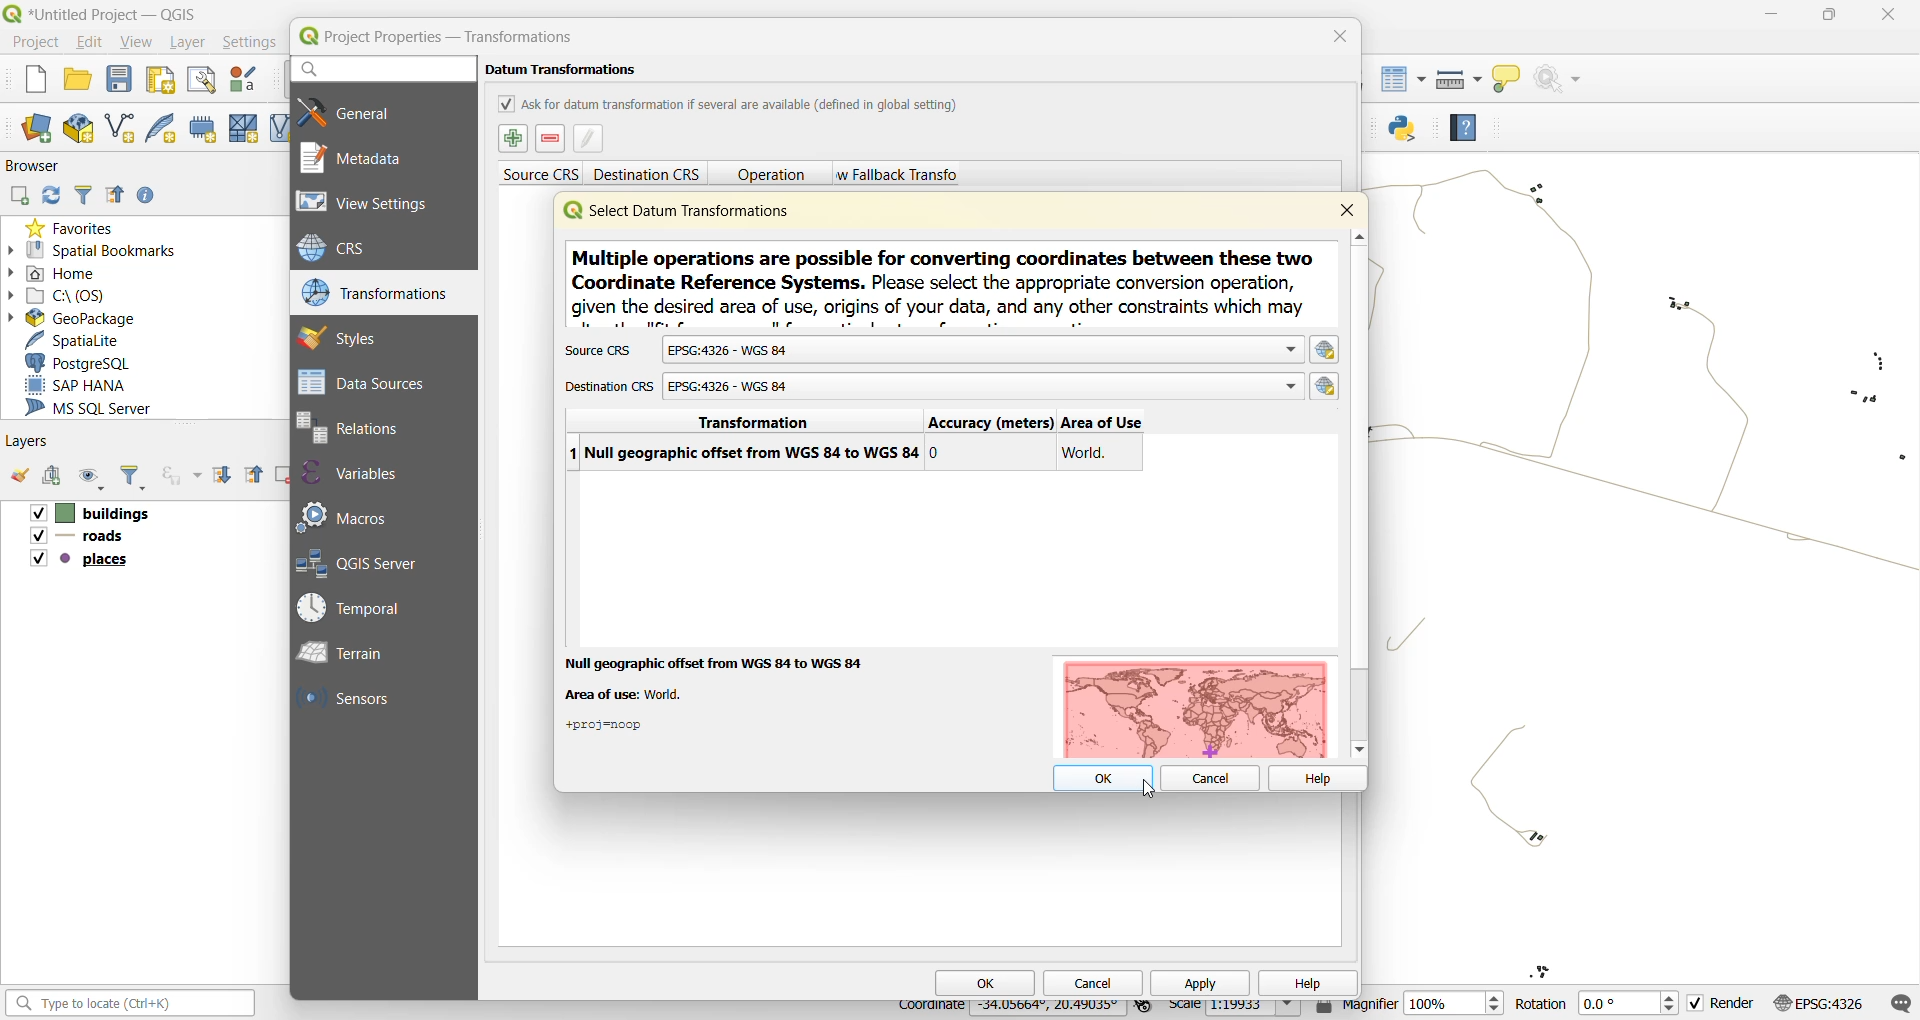 This screenshot has height=1020, width=1920. Describe the element at coordinates (1362, 491) in the screenshot. I see `vertical scroll bar` at that location.